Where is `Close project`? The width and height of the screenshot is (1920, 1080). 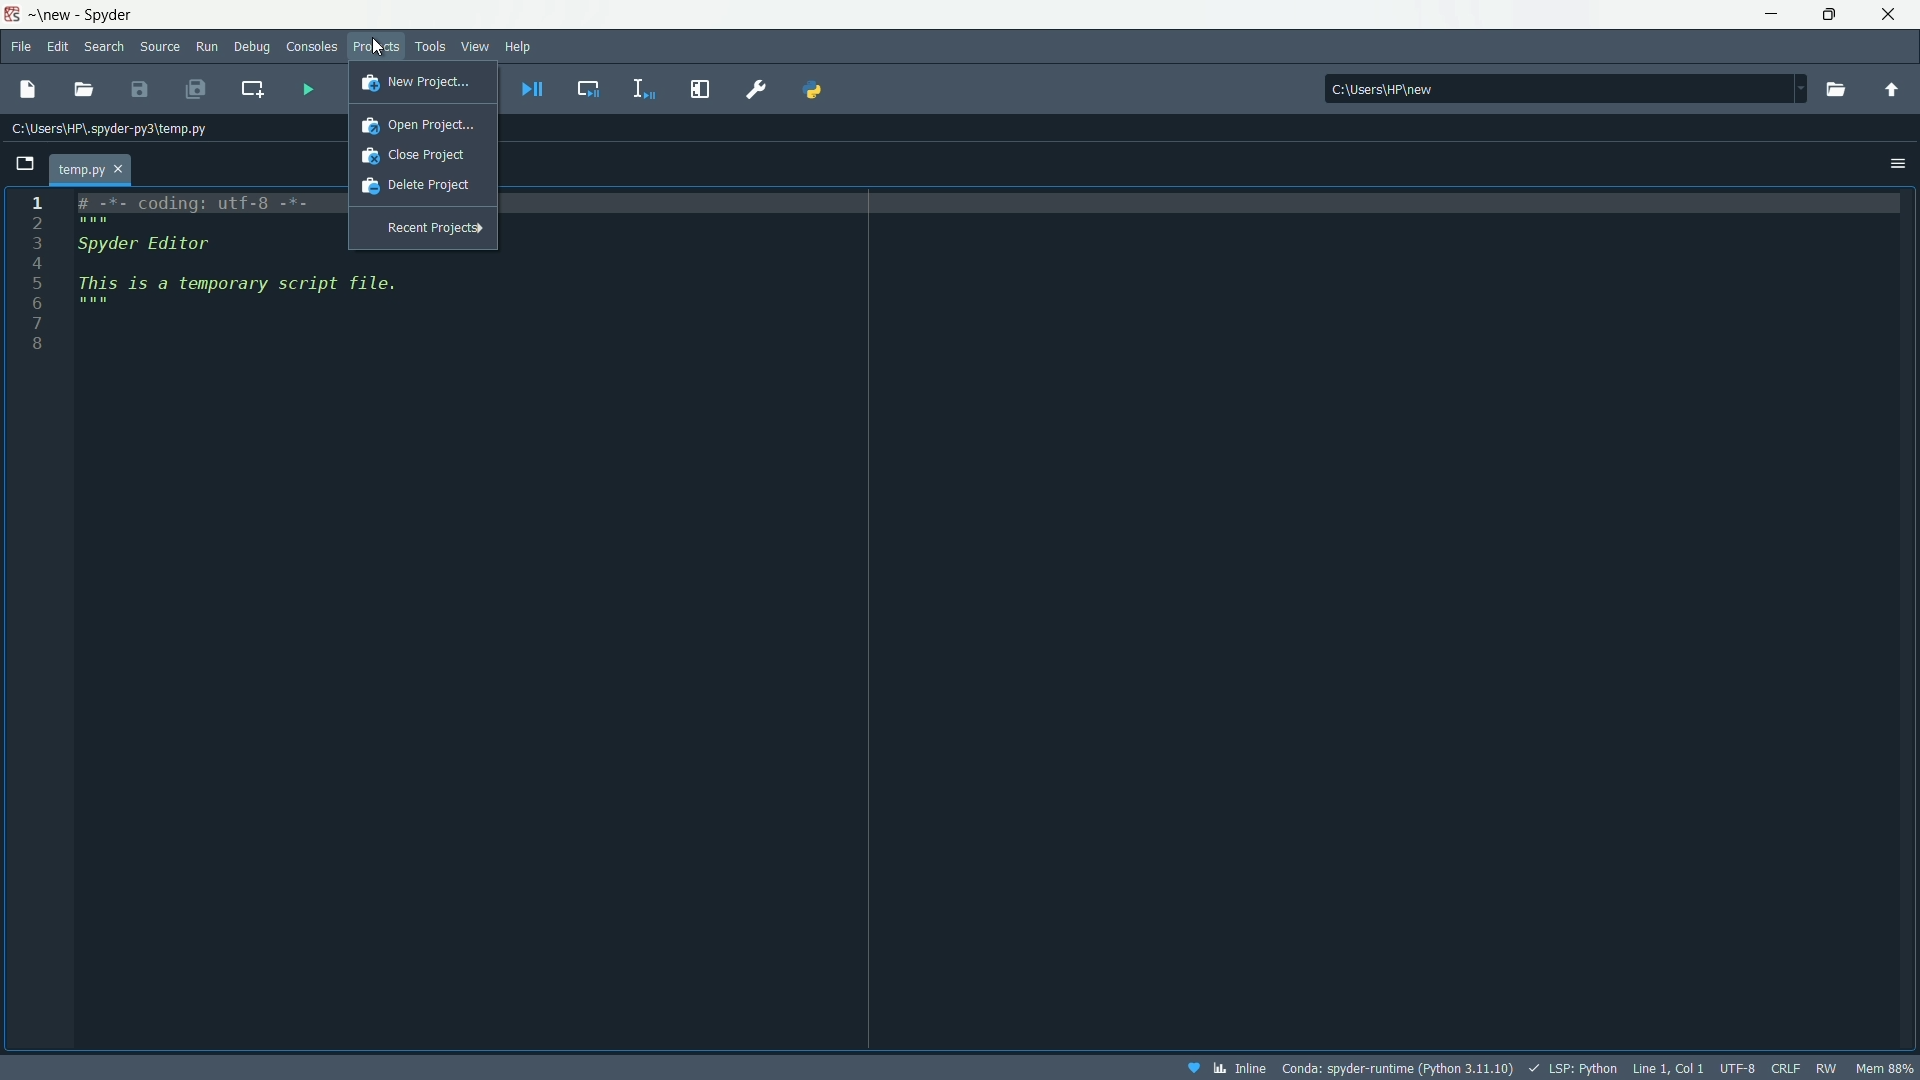
Close project is located at coordinates (421, 157).